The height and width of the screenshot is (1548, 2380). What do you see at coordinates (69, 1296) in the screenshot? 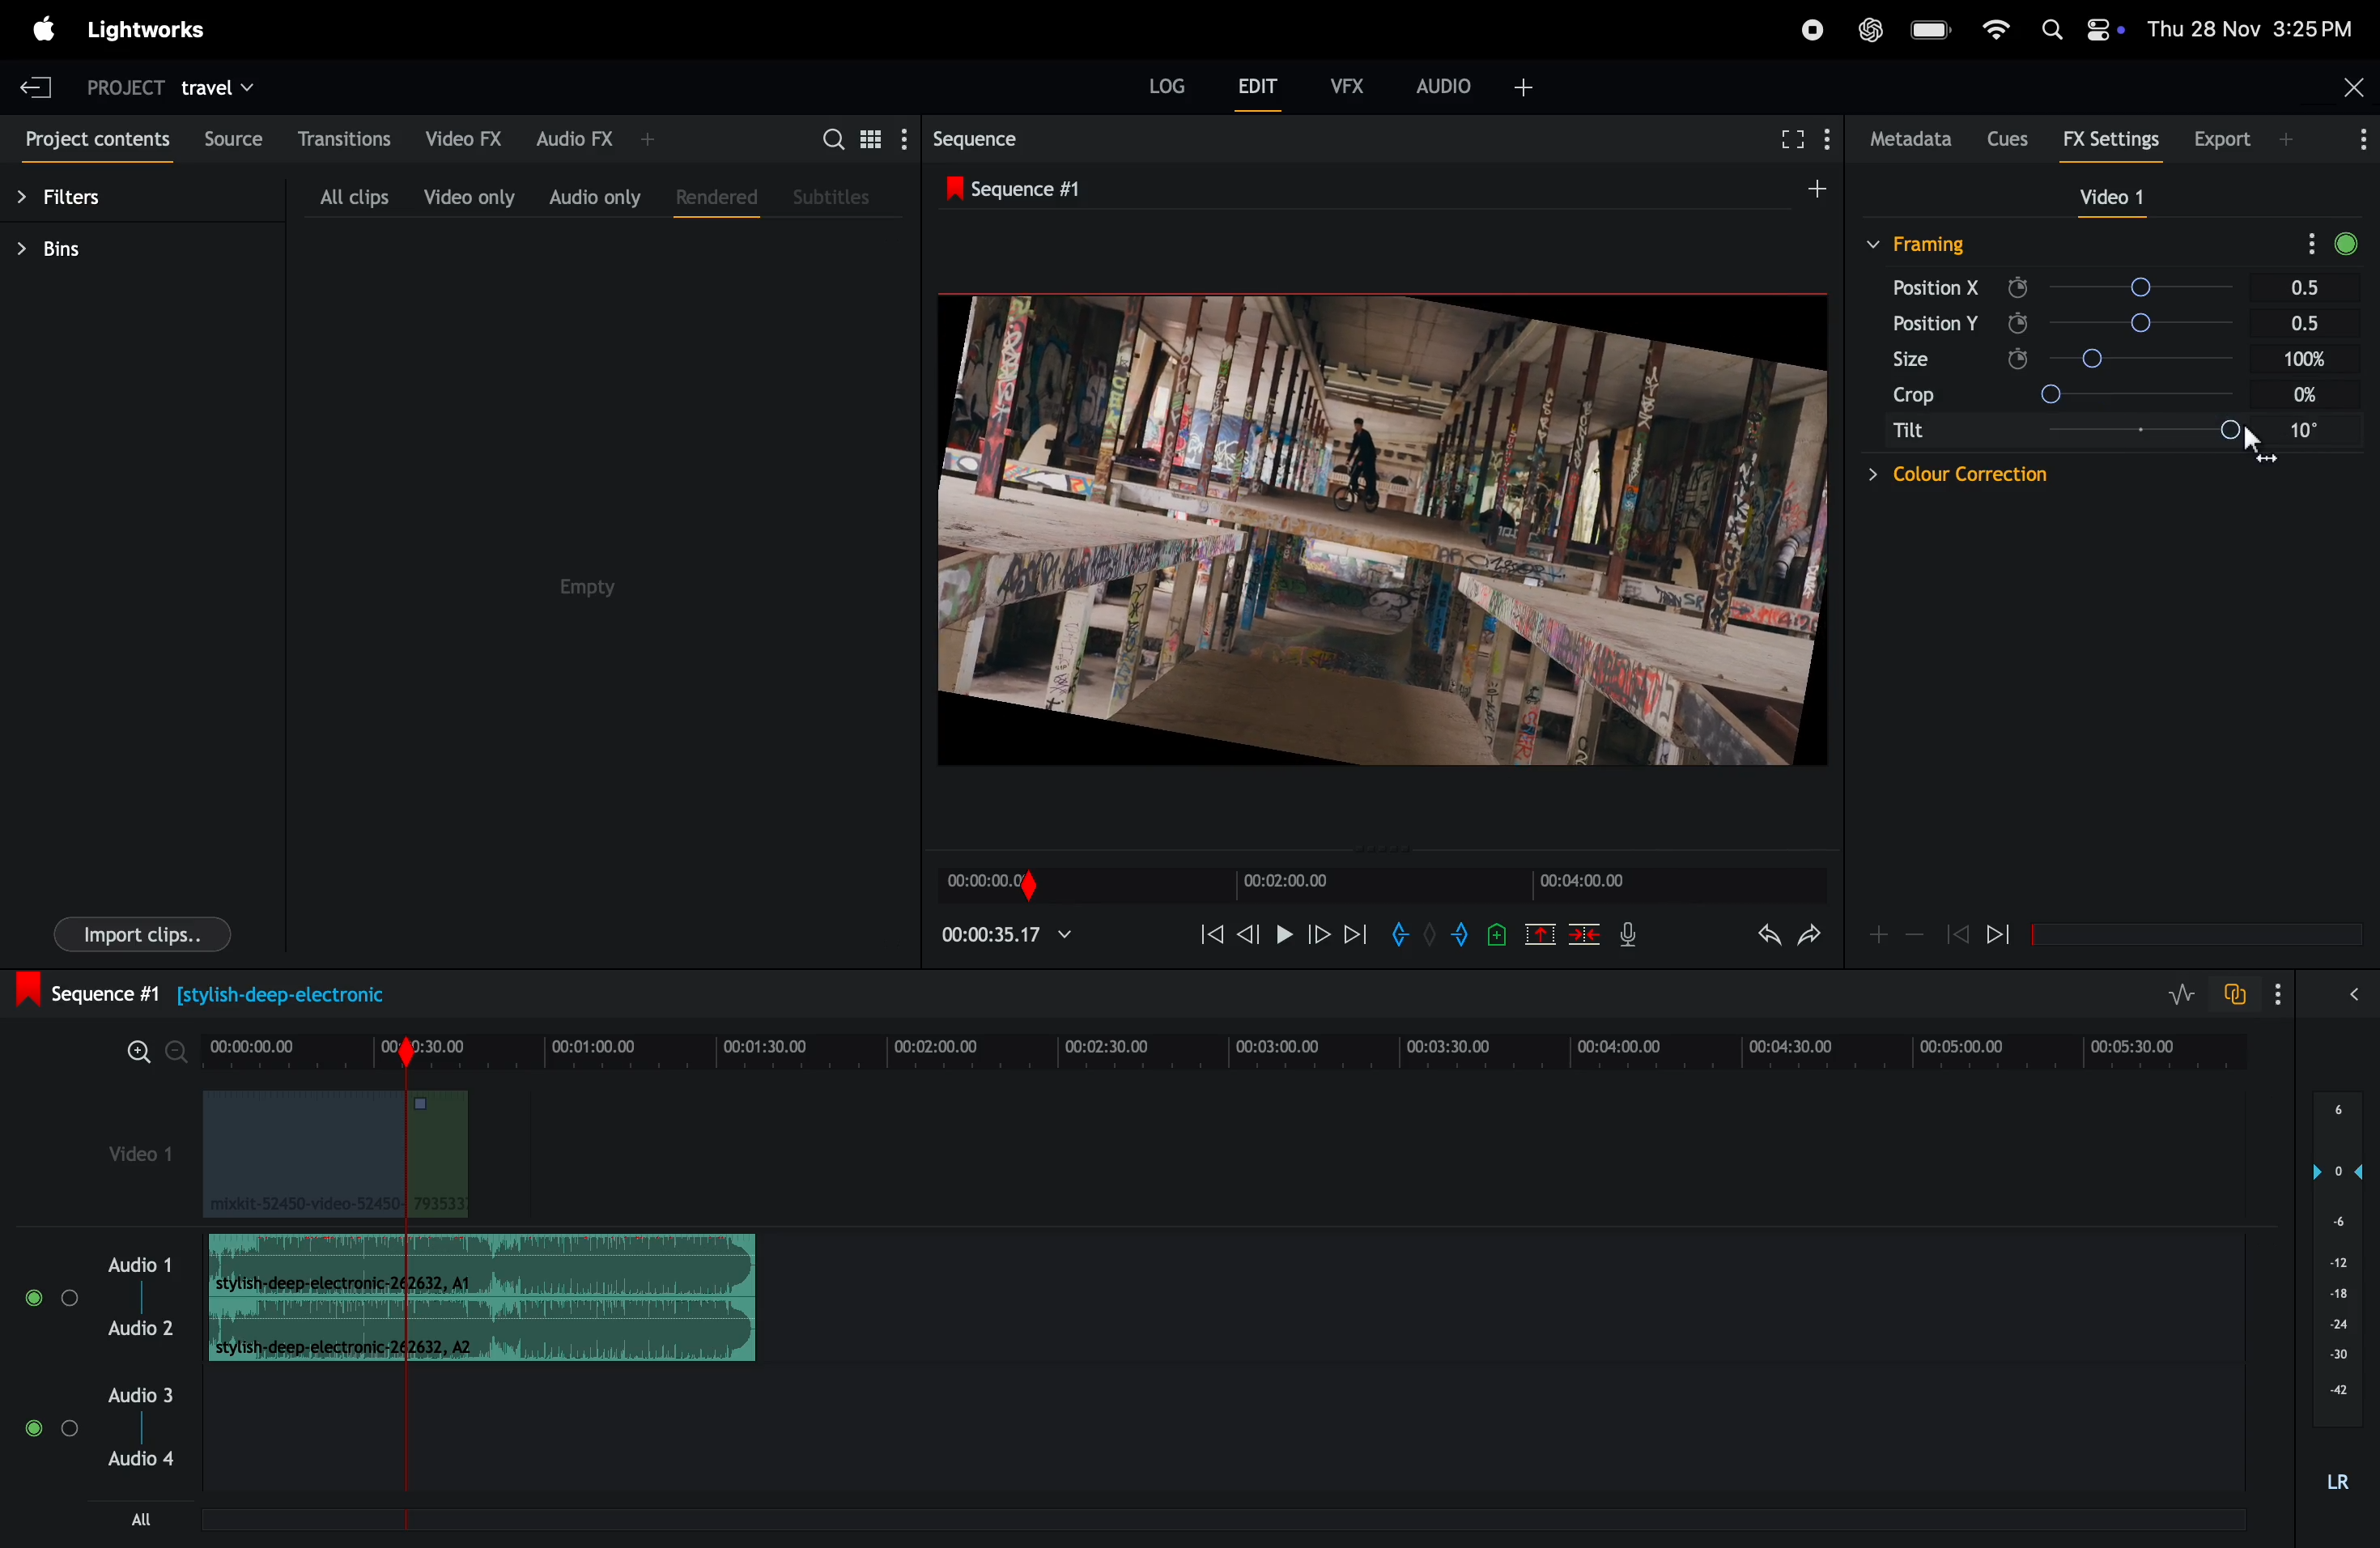
I see `solo track` at bounding box center [69, 1296].